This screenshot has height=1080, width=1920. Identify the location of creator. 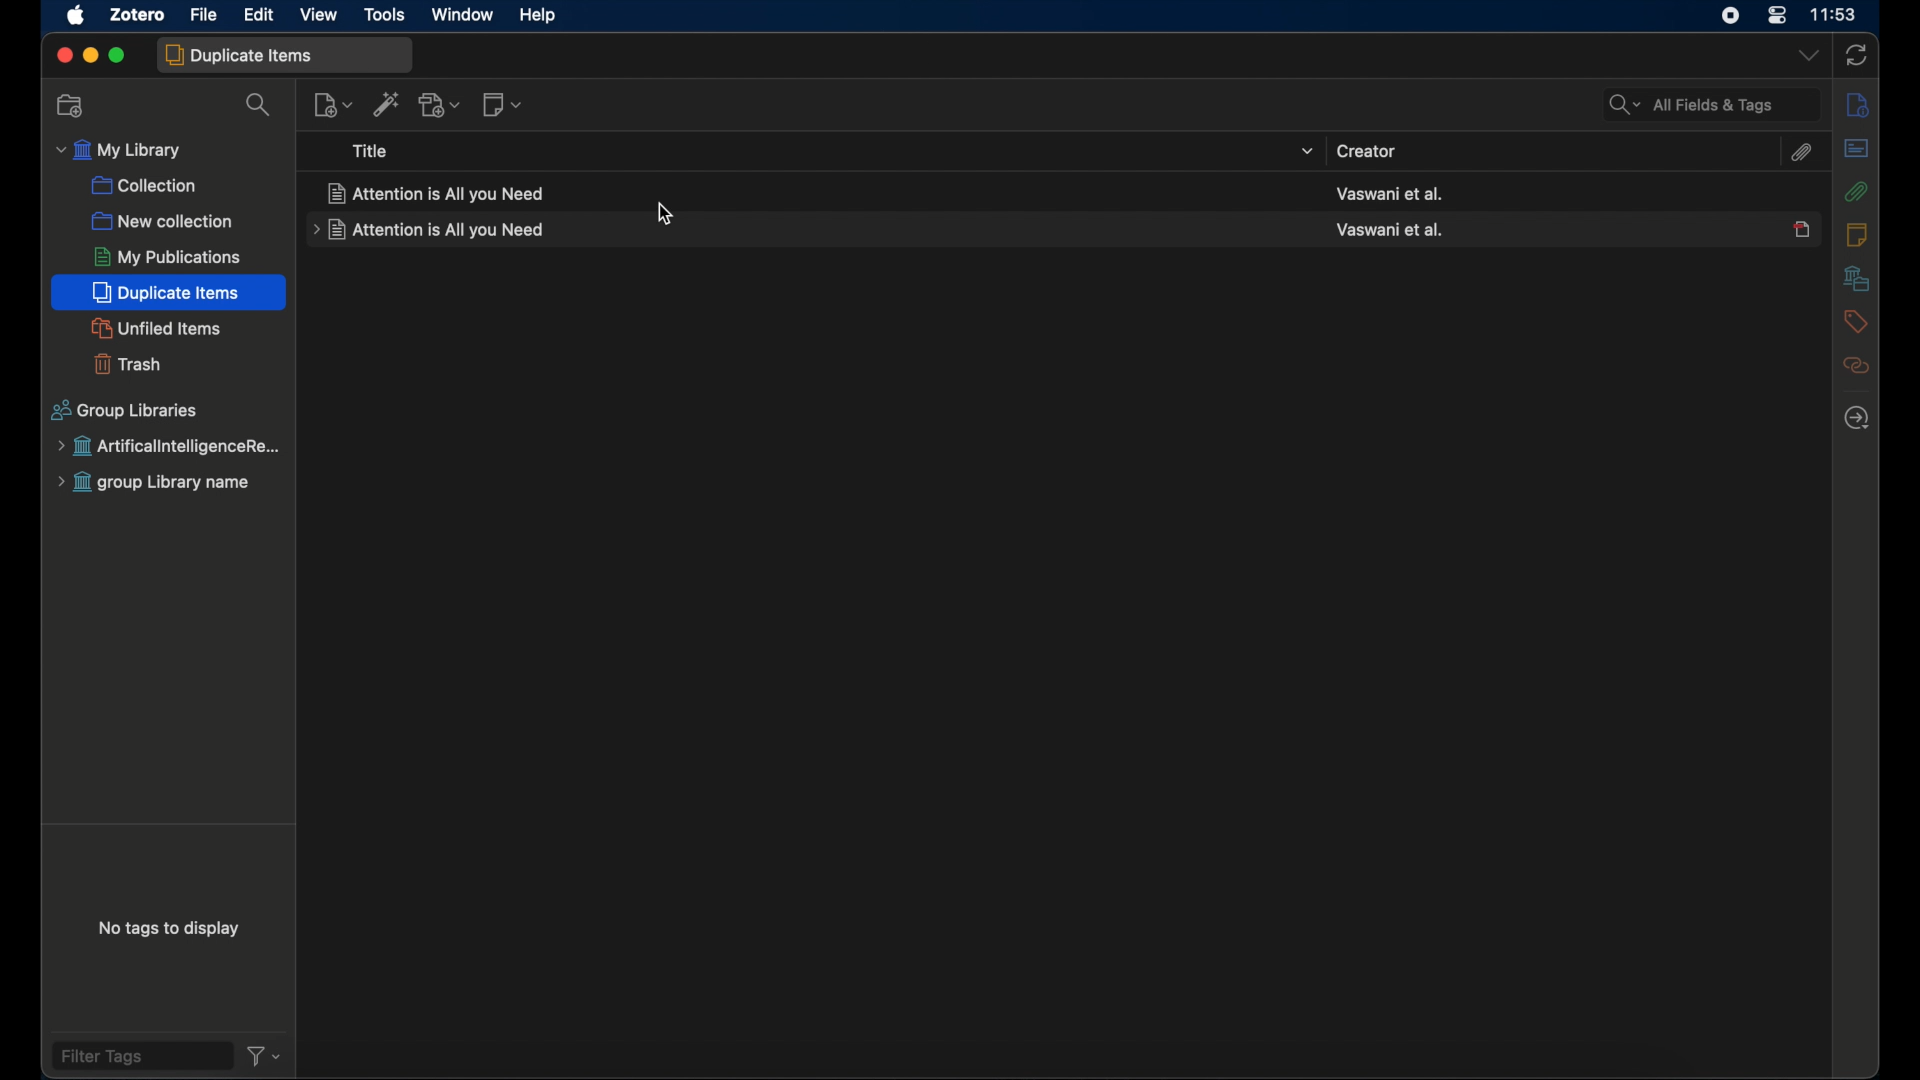
(1391, 194).